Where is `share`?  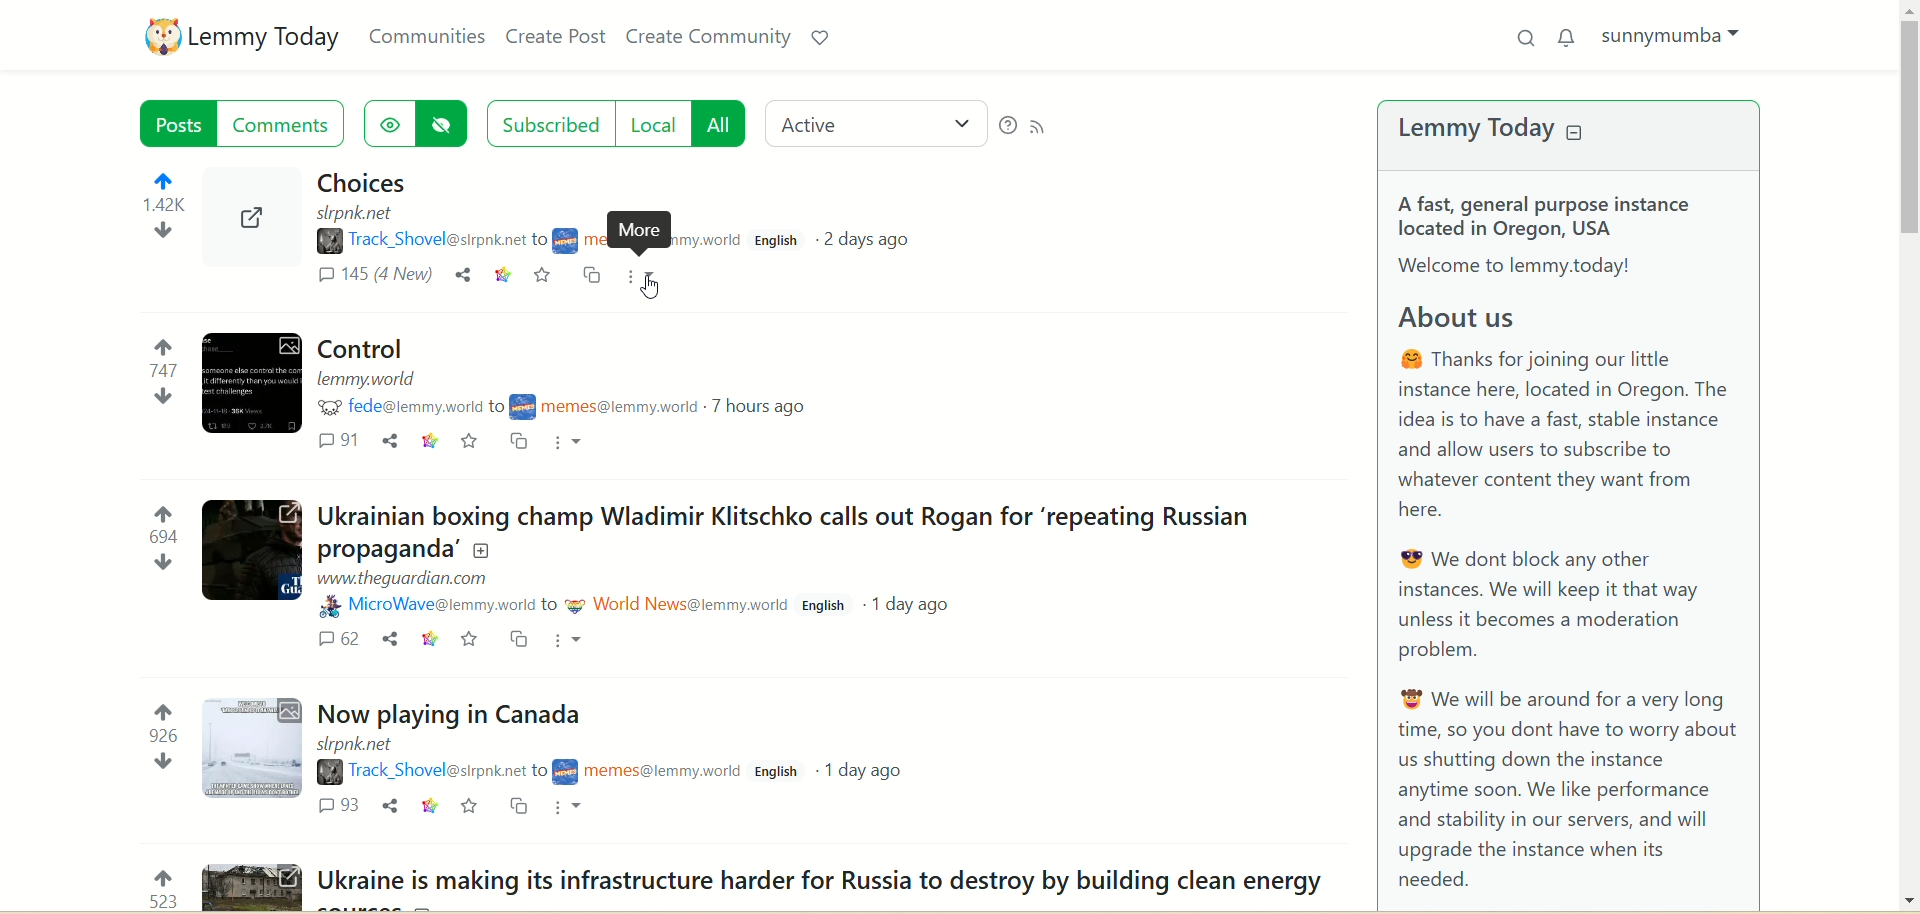 share is located at coordinates (389, 804).